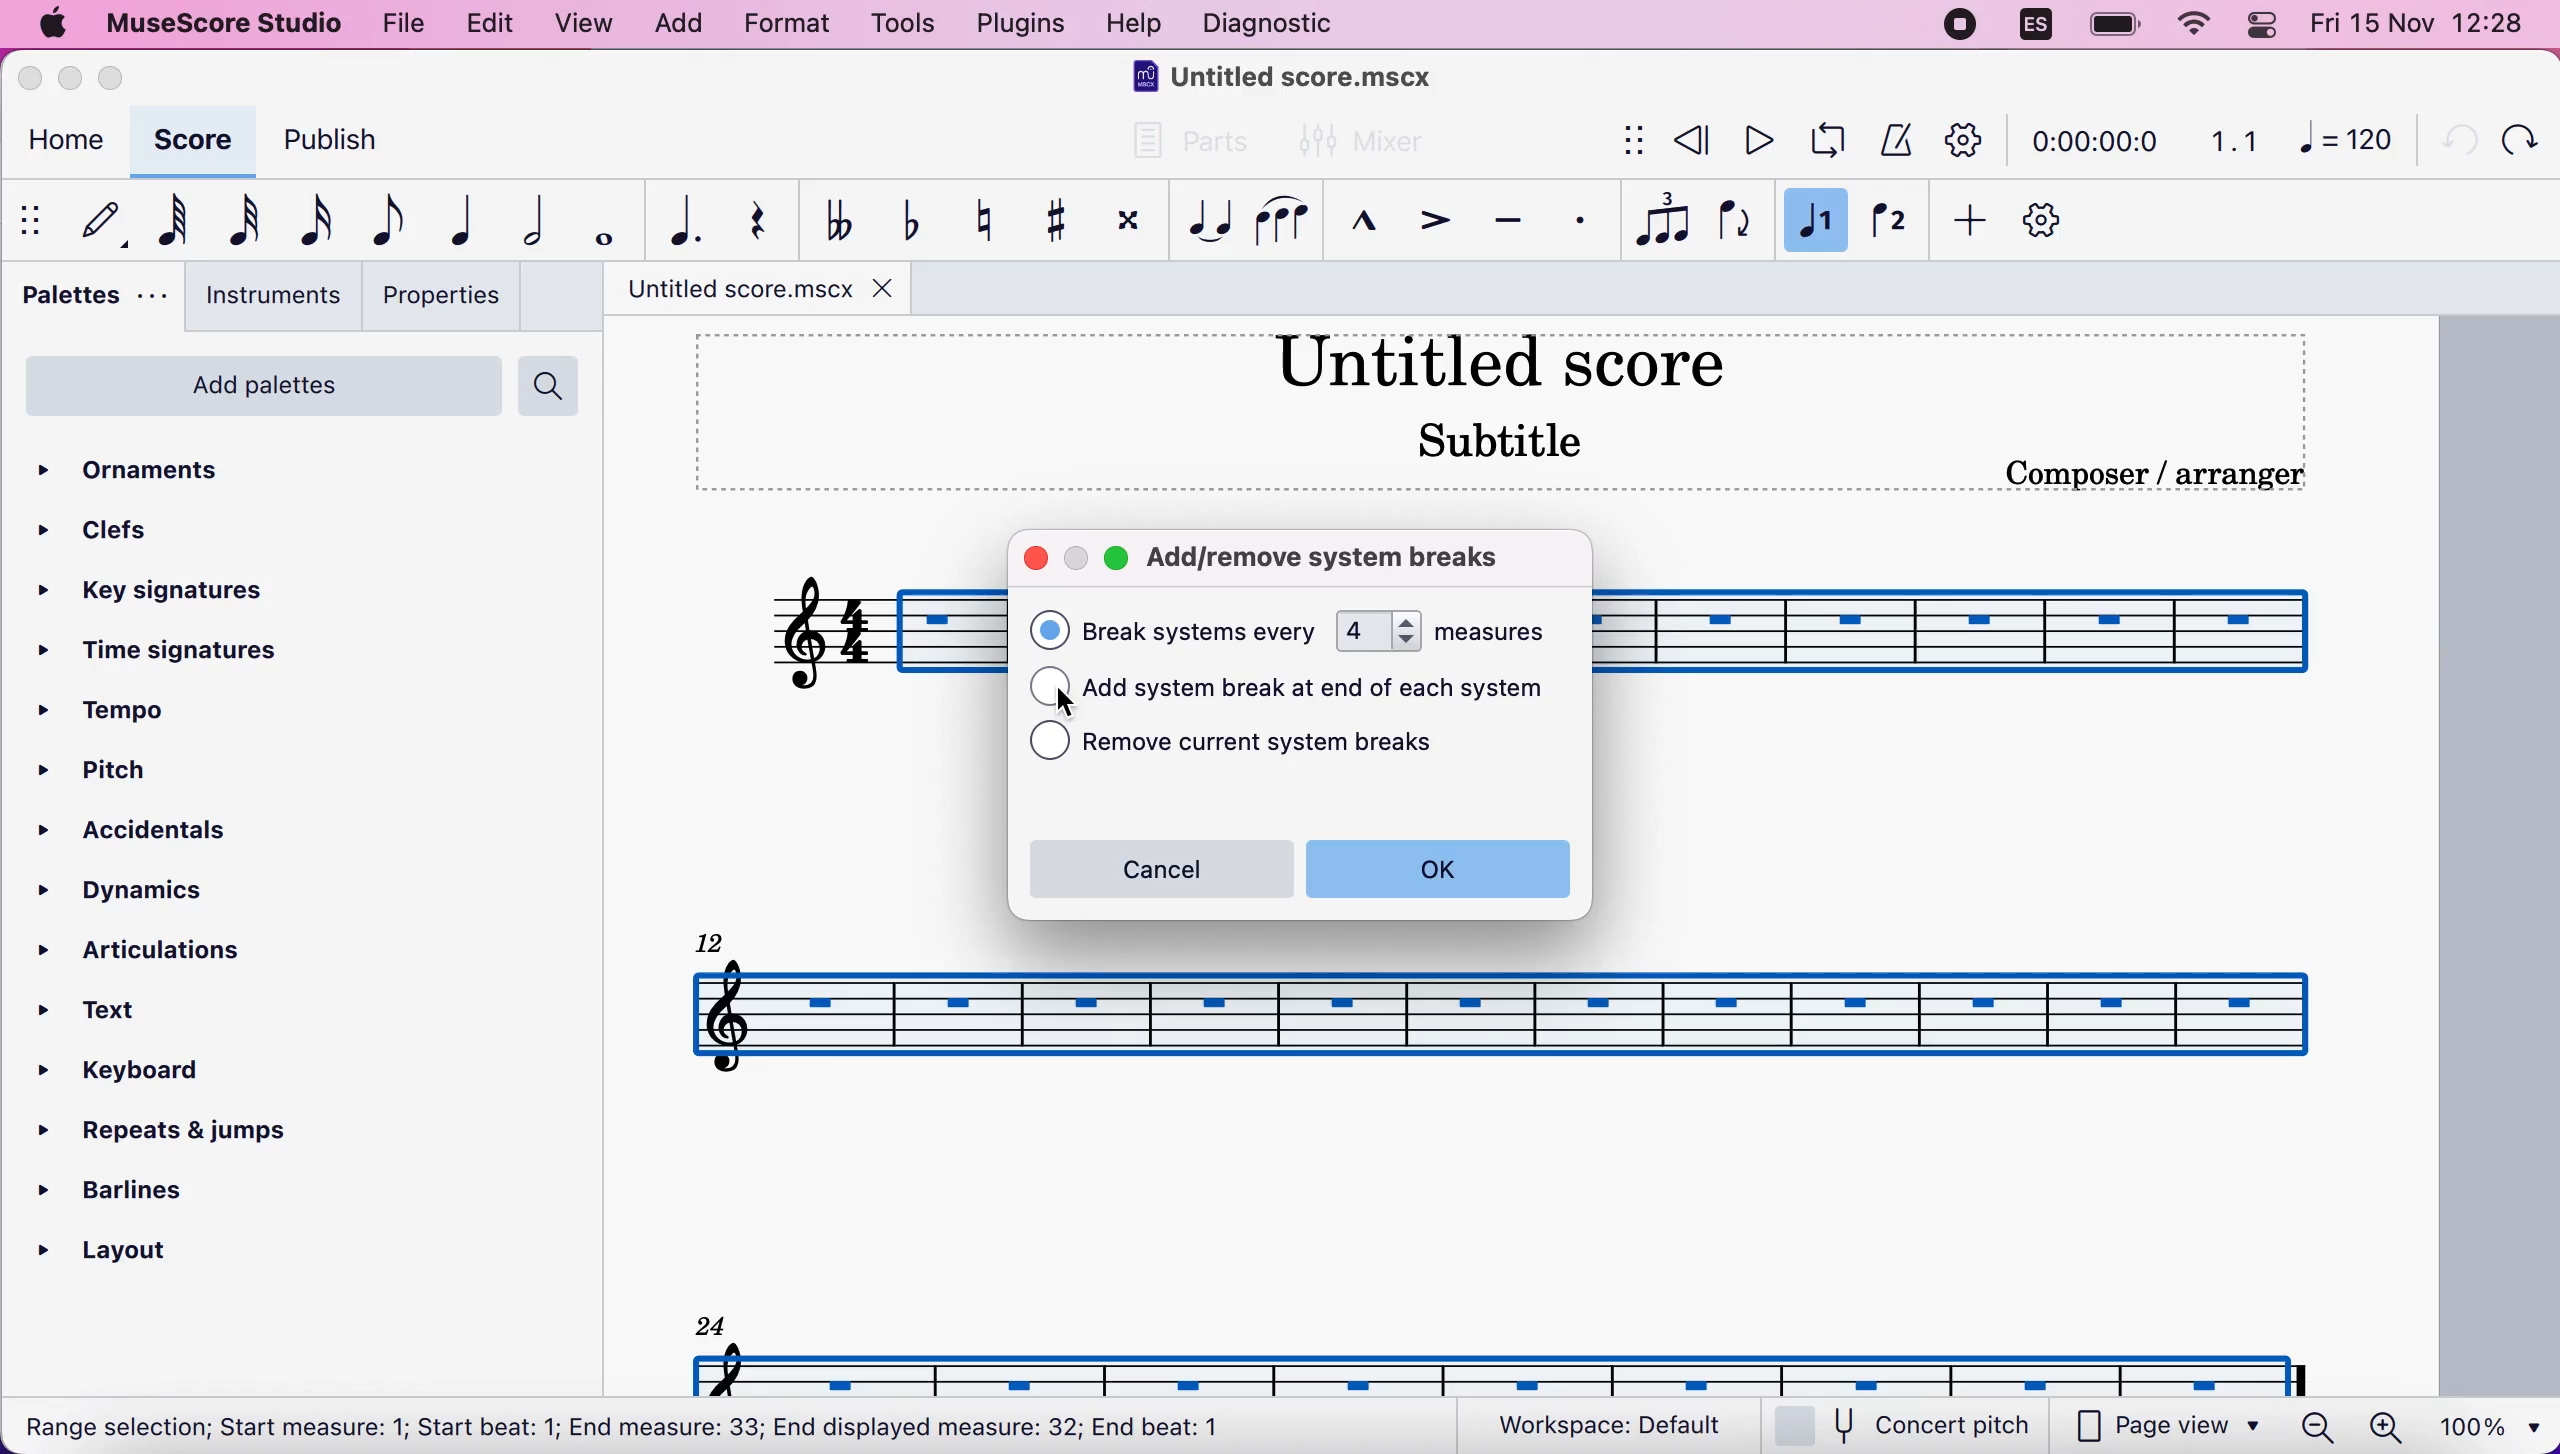 The width and height of the screenshot is (2560, 1454). Describe the element at coordinates (1963, 27) in the screenshot. I see `recording stopped` at that location.